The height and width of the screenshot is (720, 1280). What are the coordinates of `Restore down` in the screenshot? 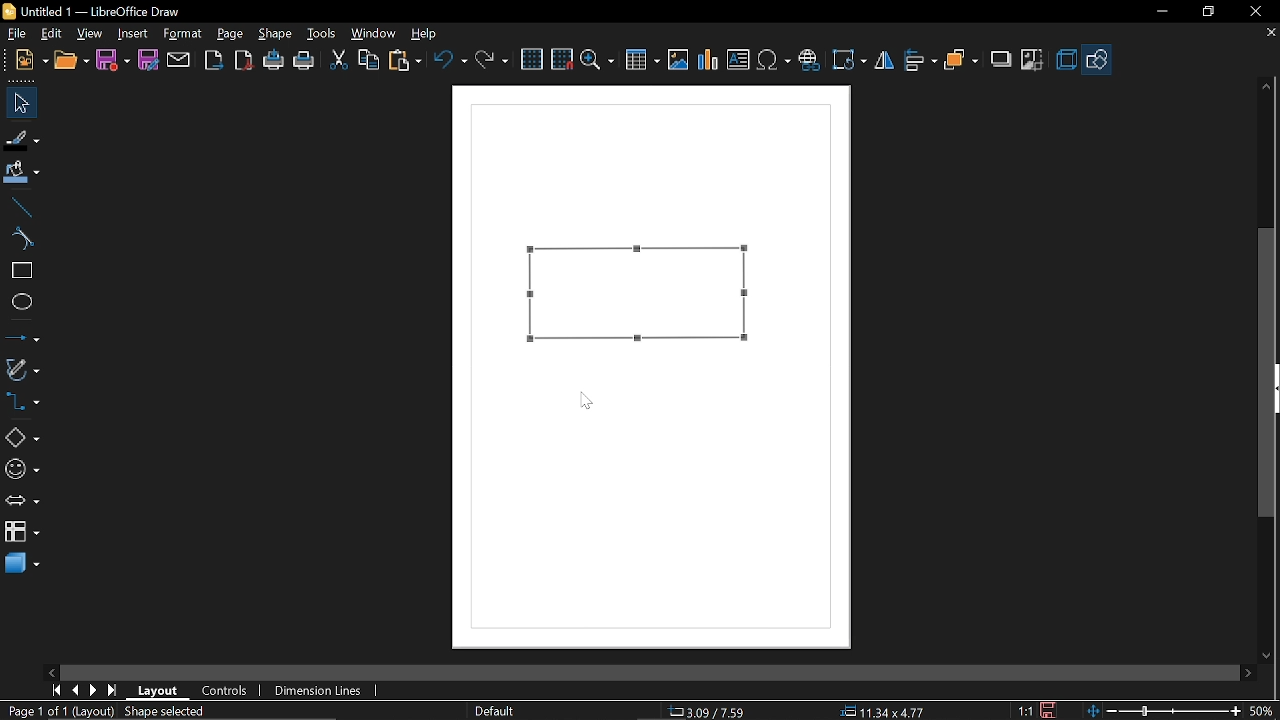 It's located at (1205, 13).